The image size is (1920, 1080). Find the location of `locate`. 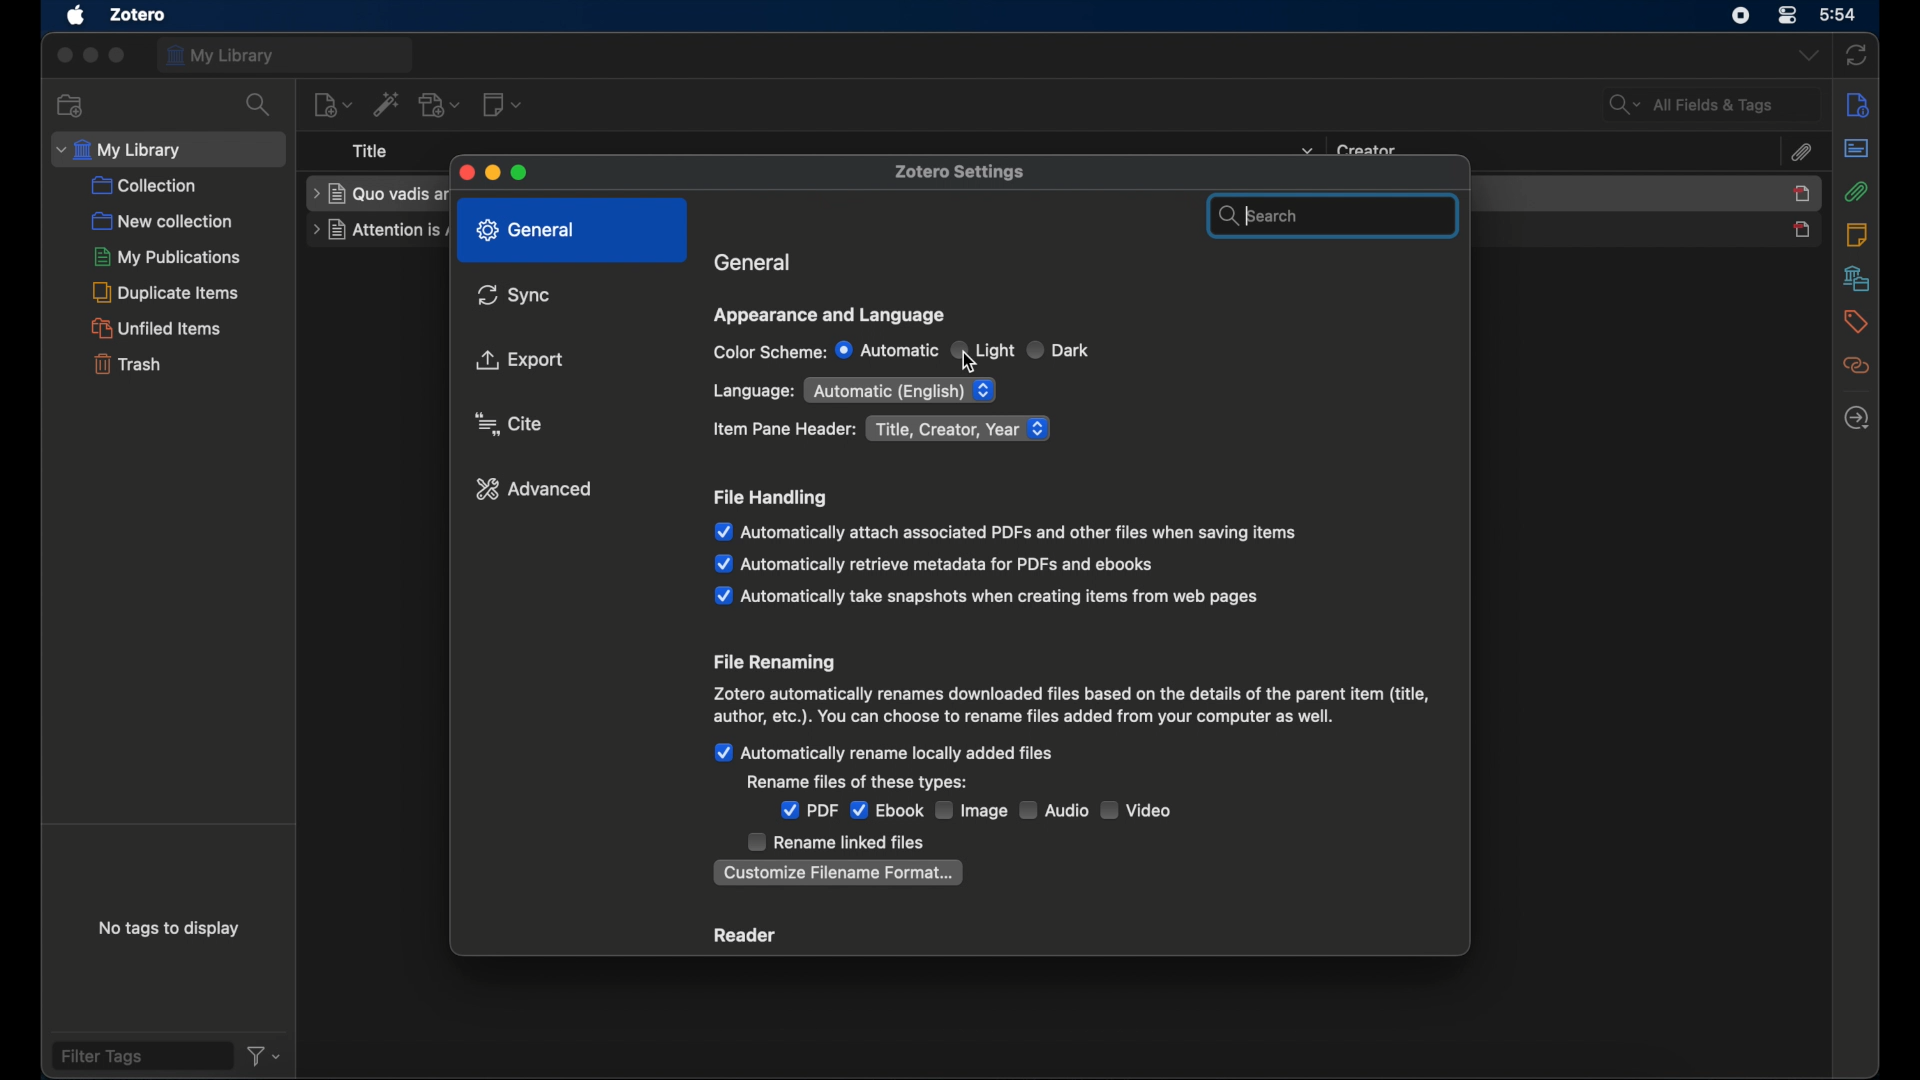

locate is located at coordinates (1857, 417).